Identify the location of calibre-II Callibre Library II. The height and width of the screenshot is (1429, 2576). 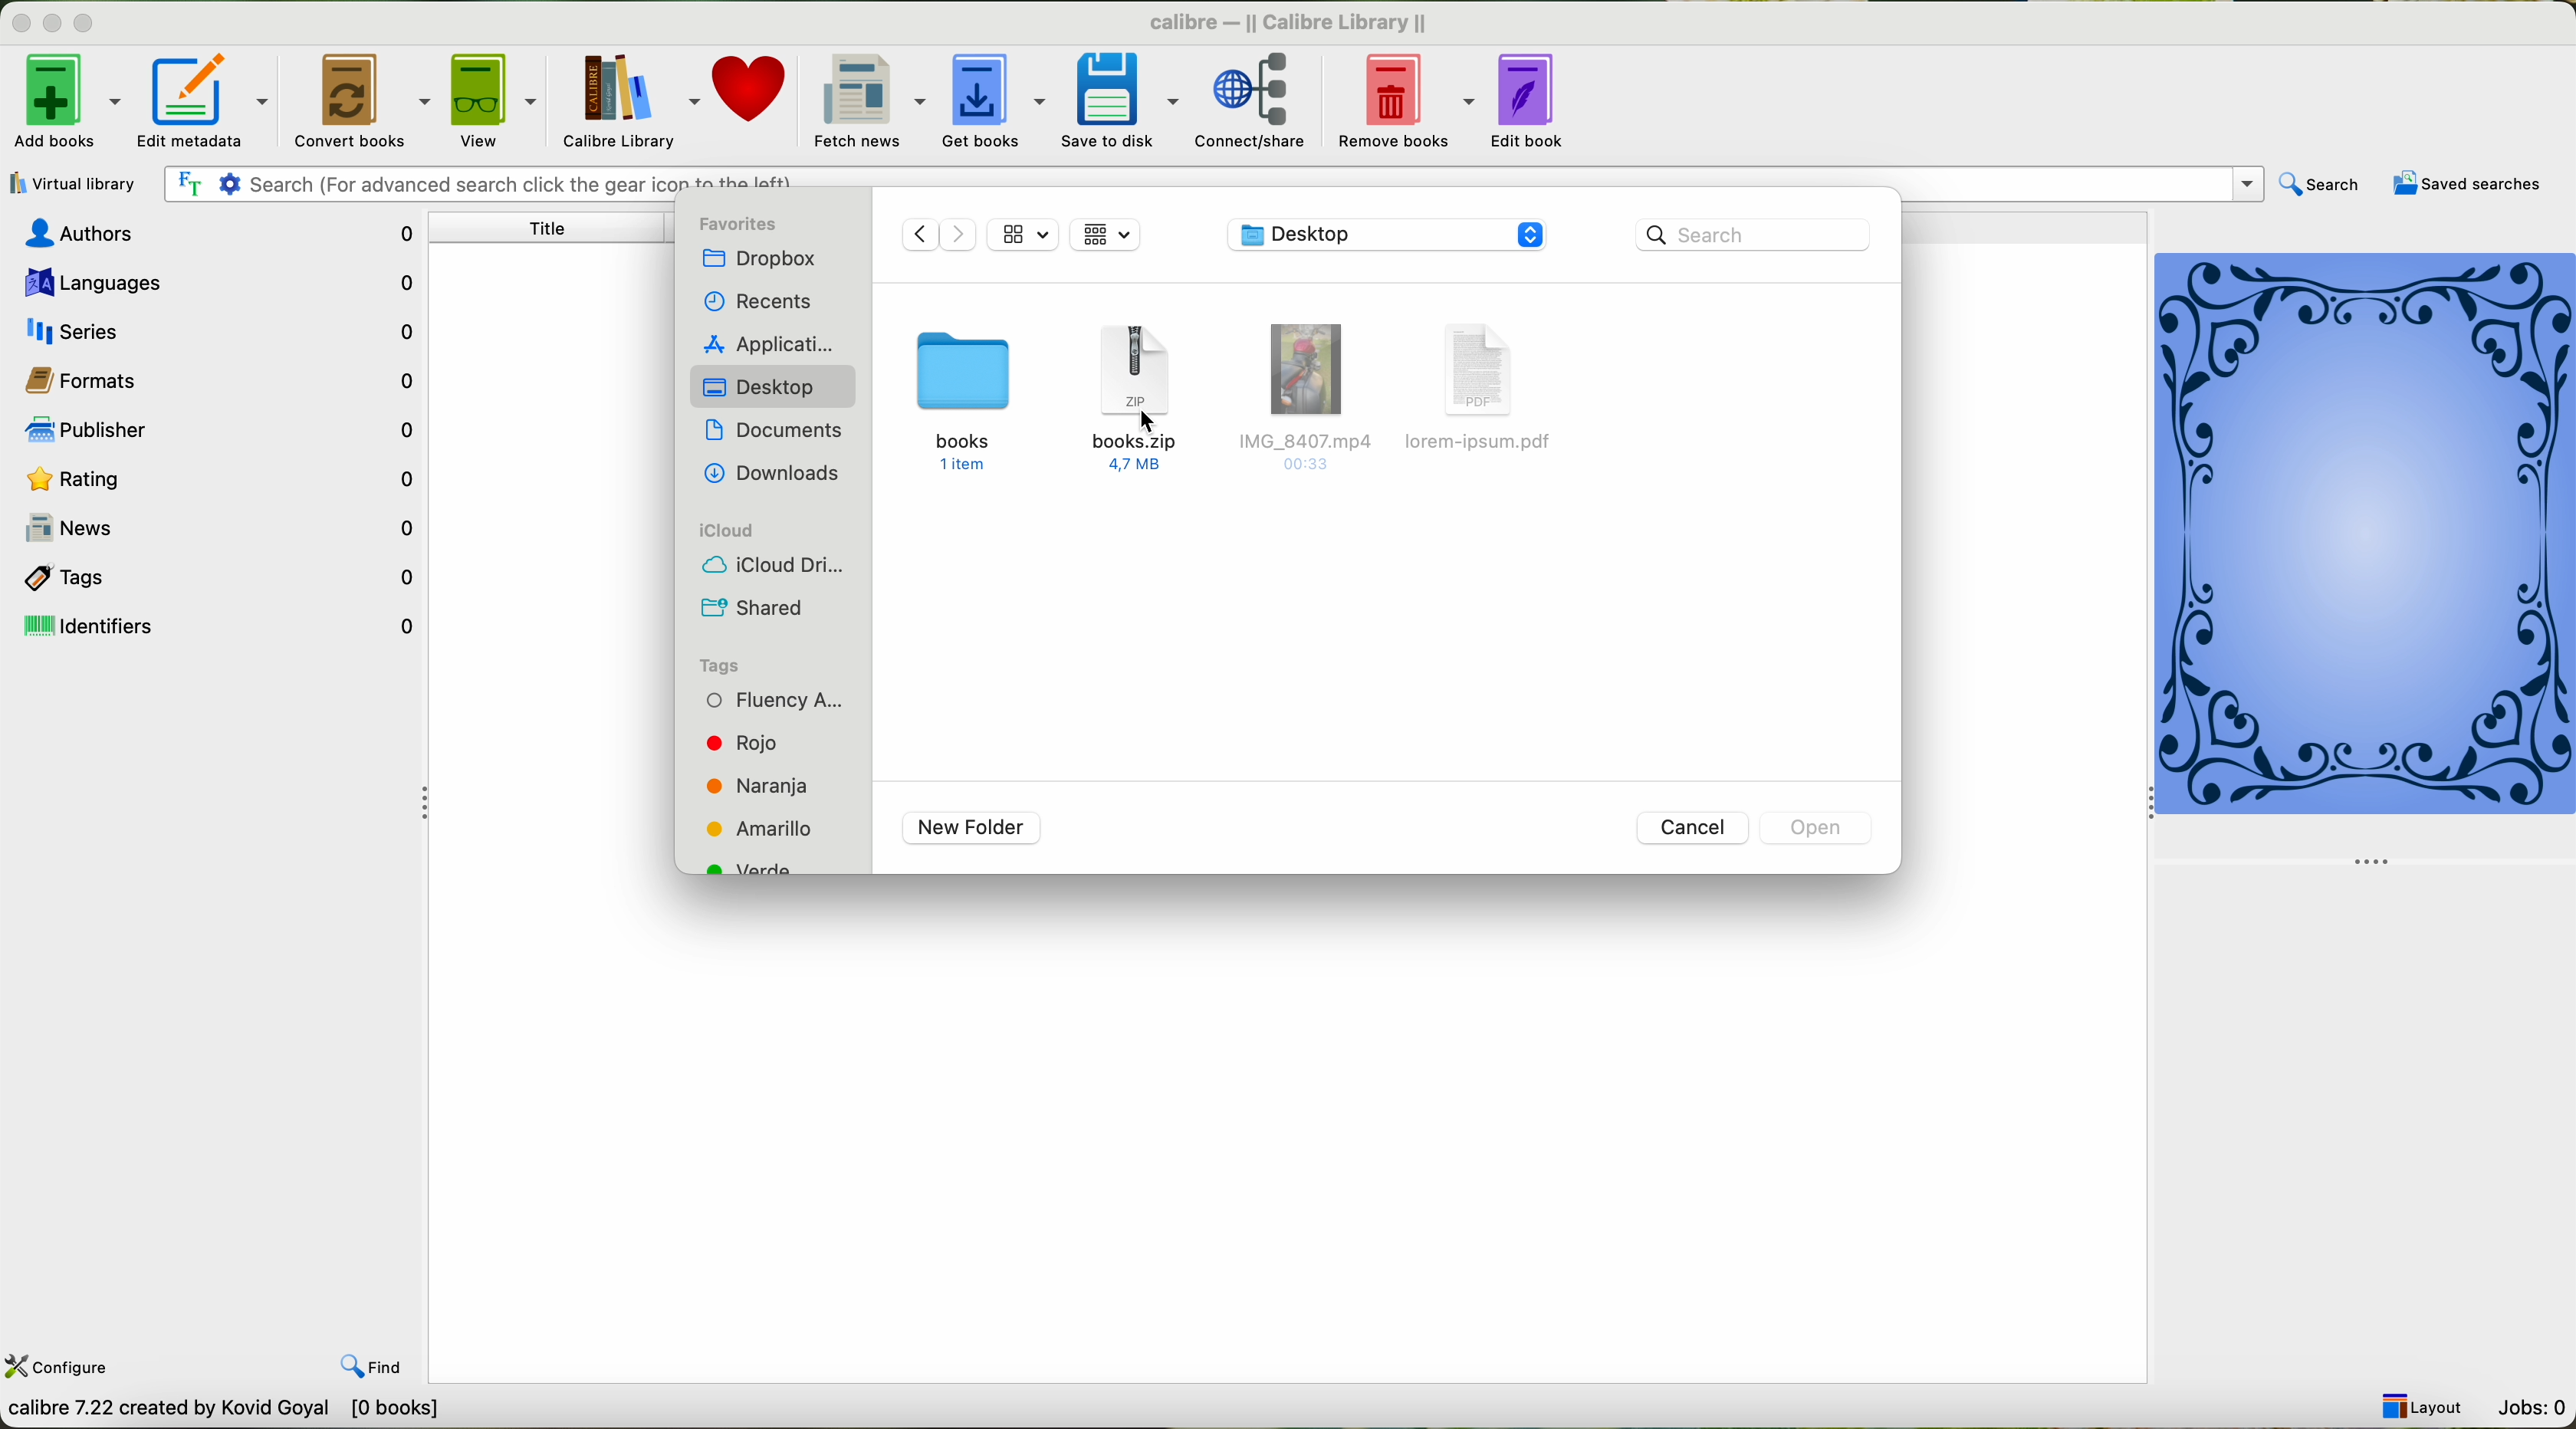
(1281, 19).